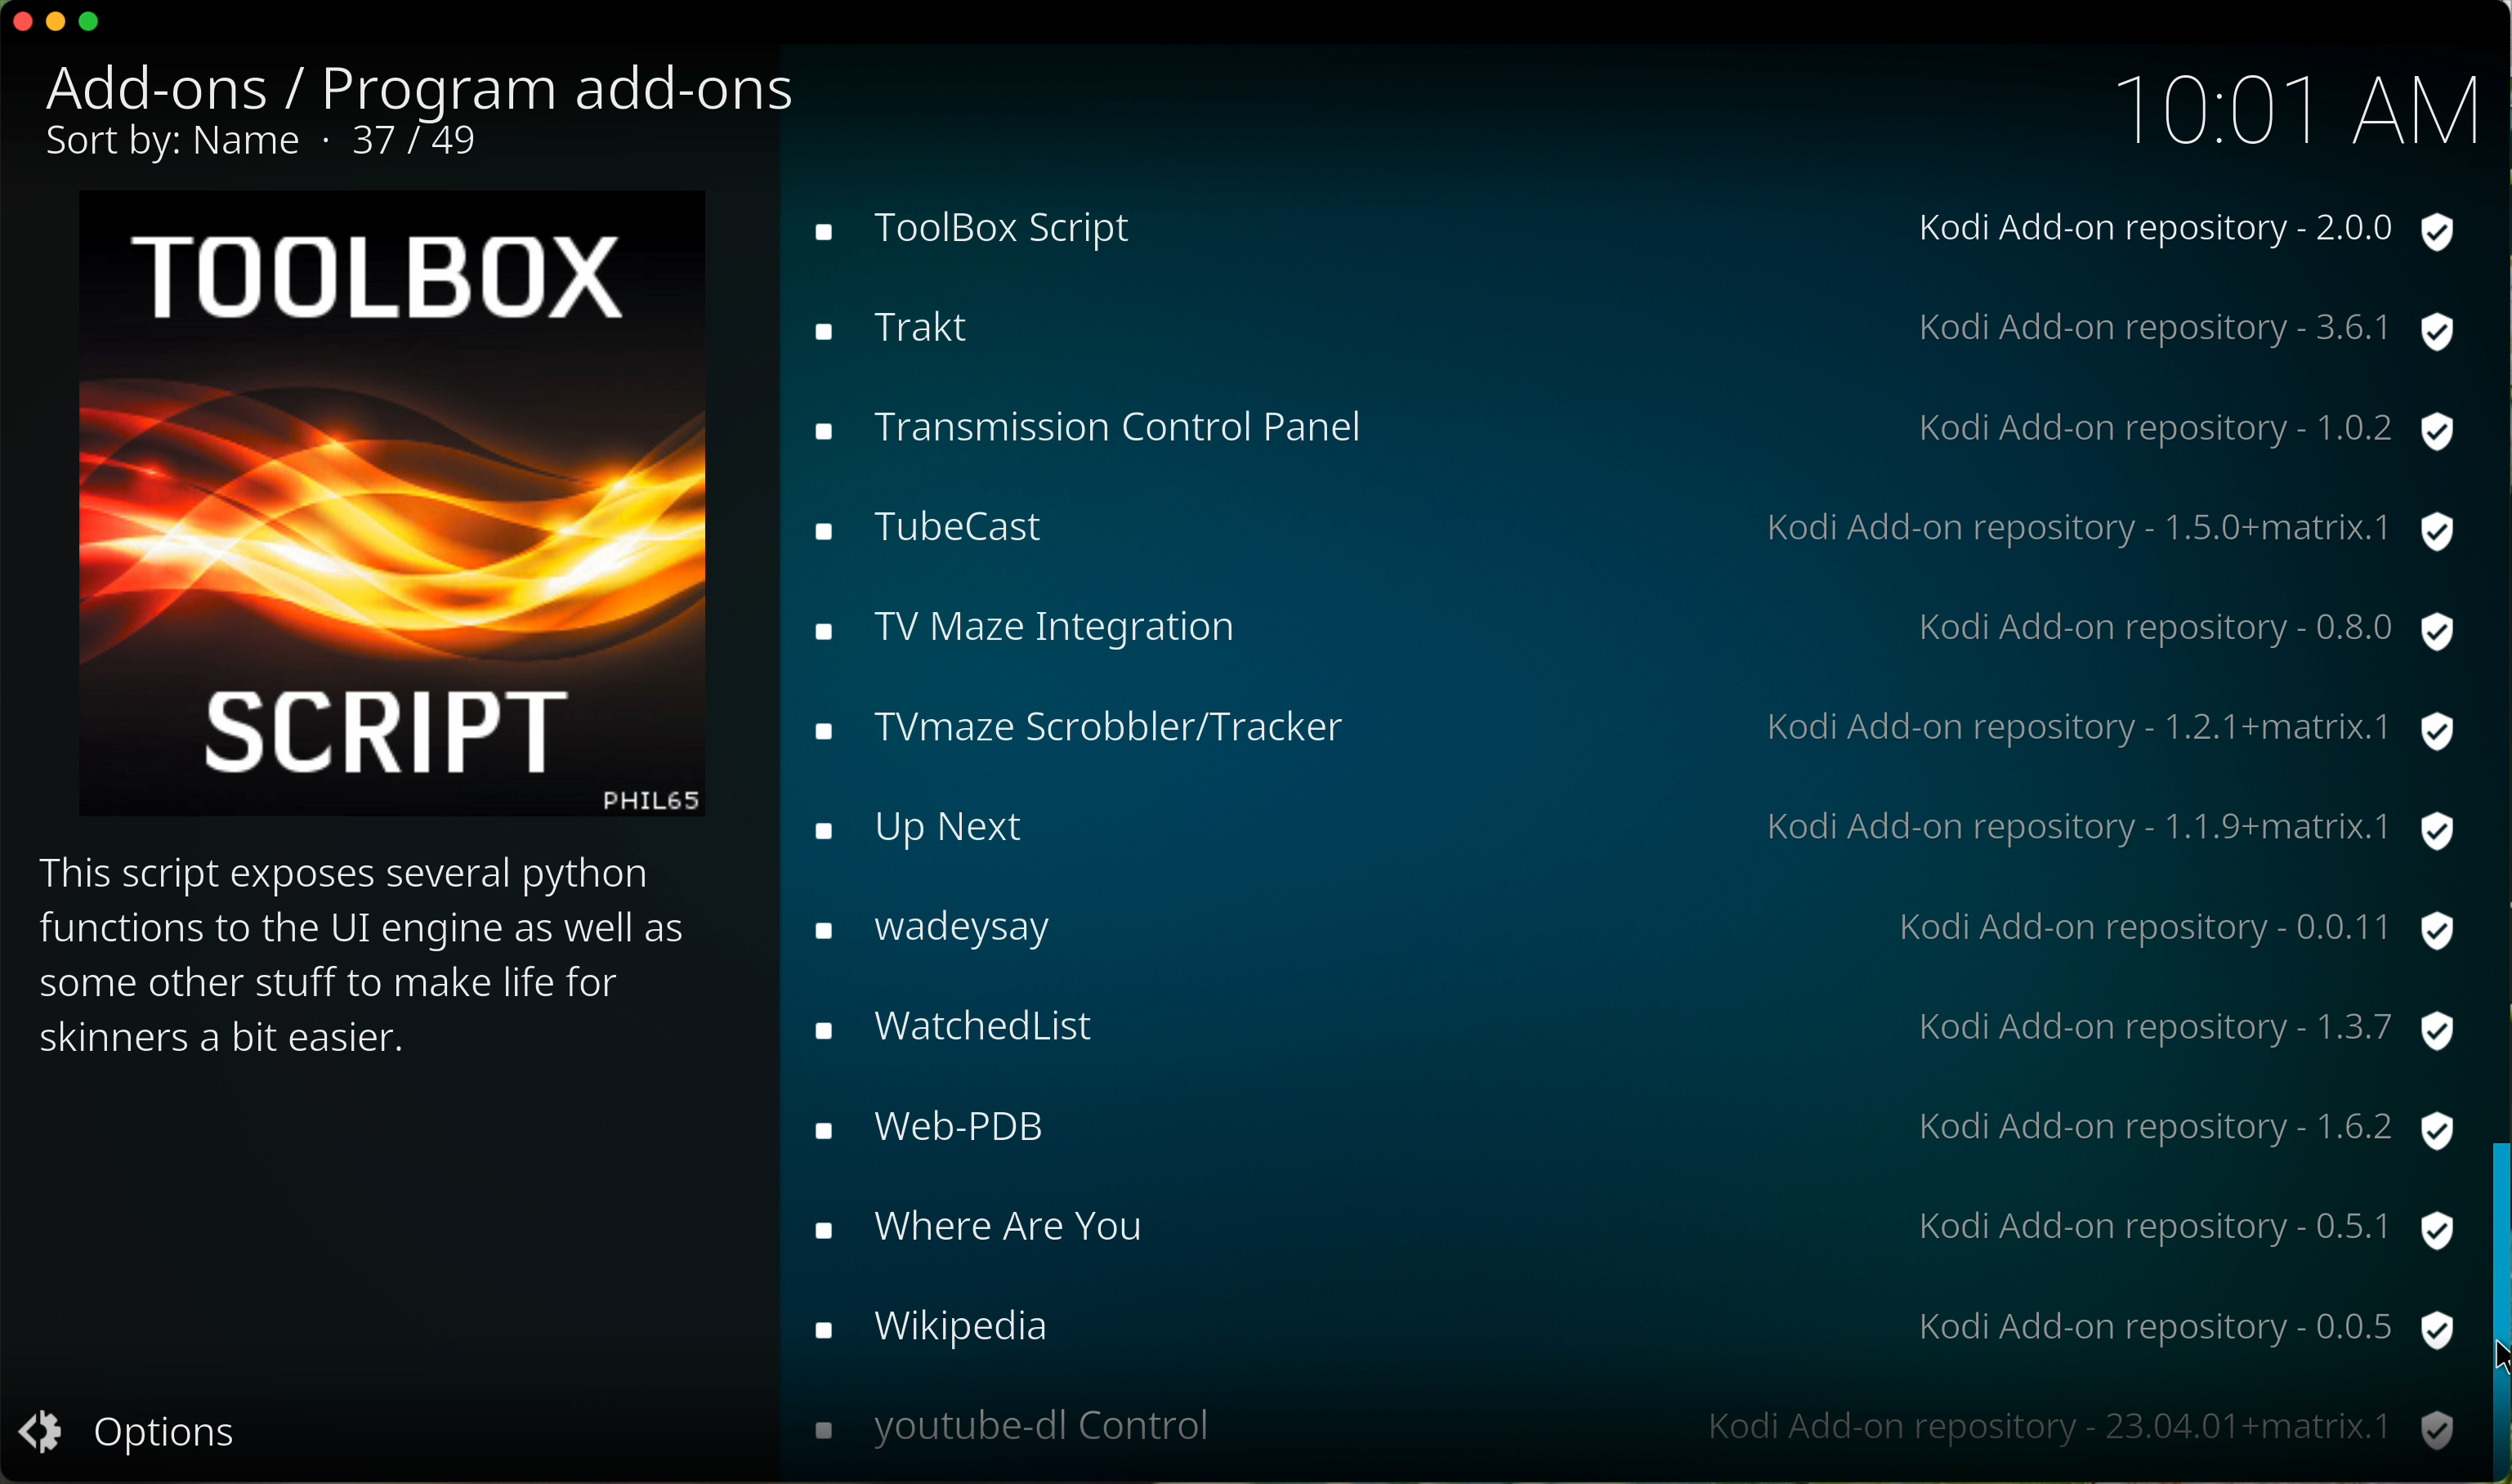 The height and width of the screenshot is (1484, 2512). Describe the element at coordinates (56, 28) in the screenshot. I see `minimize` at that location.